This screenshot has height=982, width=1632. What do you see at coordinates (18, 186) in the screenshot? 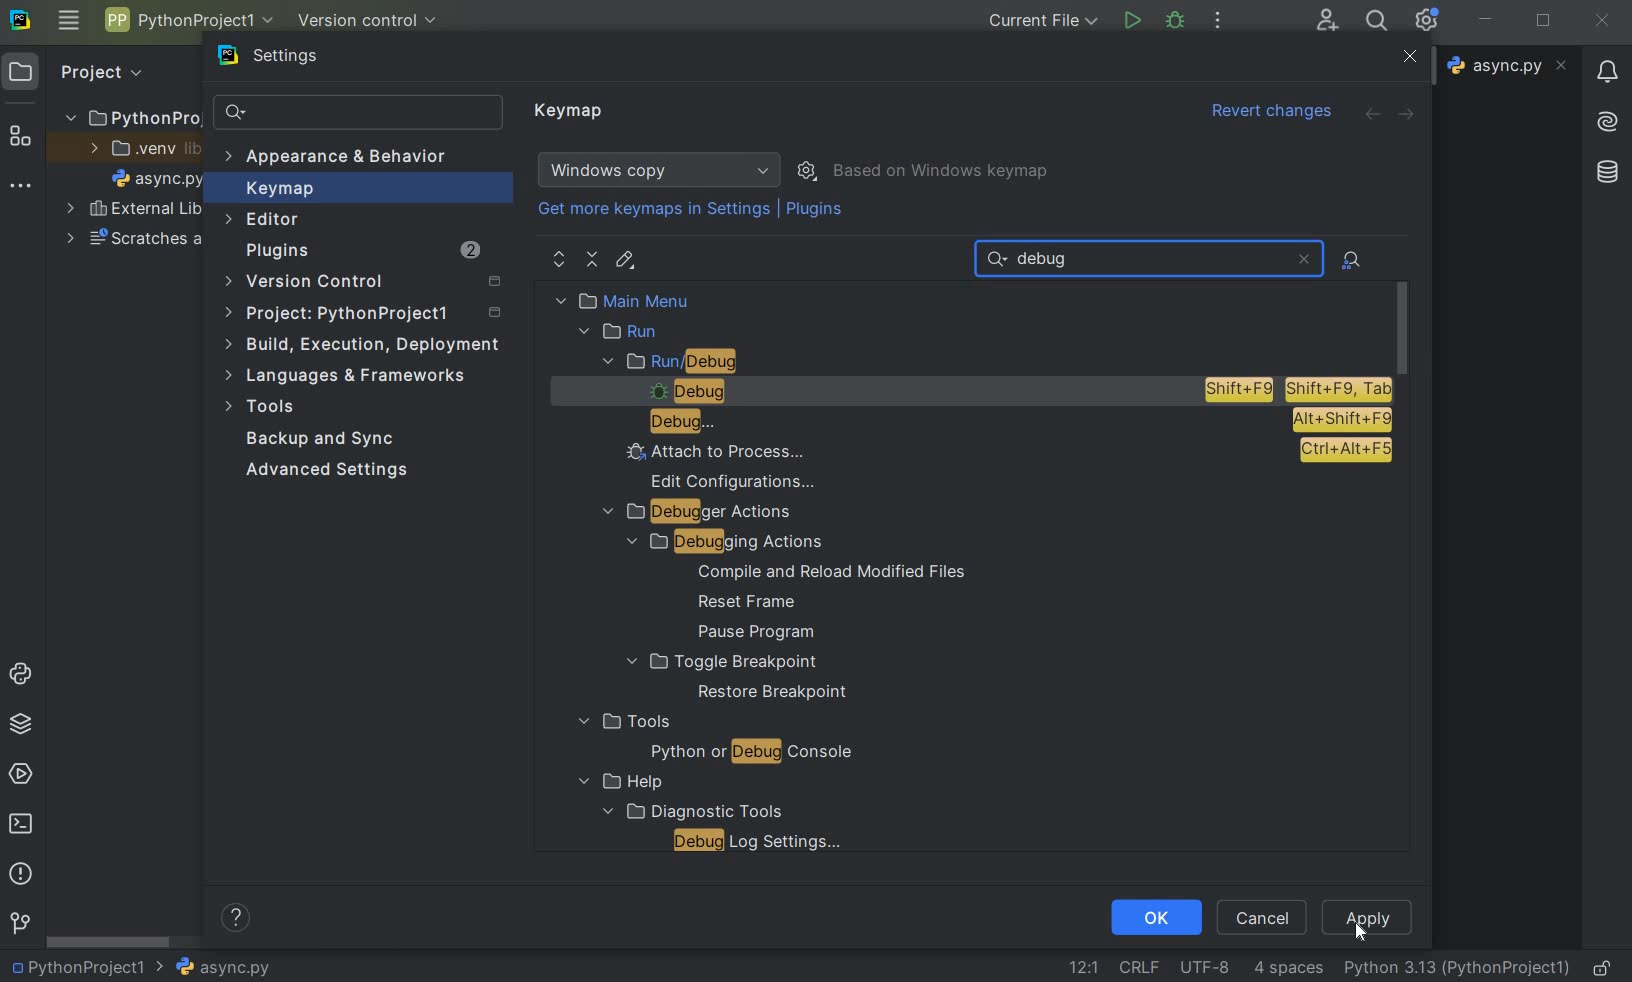
I see `more tool windows` at bounding box center [18, 186].